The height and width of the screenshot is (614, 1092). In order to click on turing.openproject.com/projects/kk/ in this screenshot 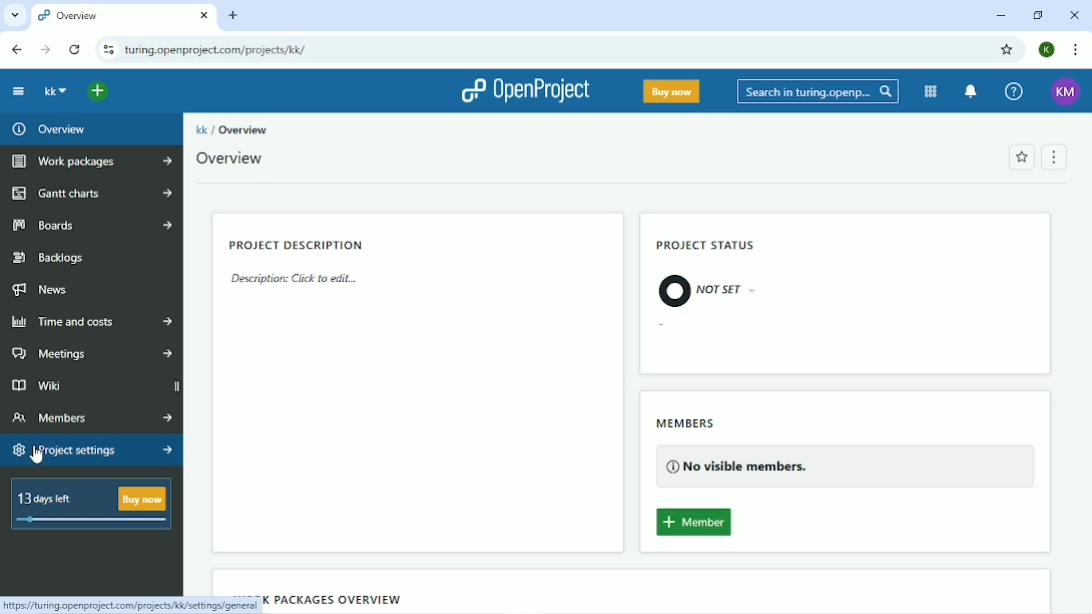, I will do `click(248, 49)`.